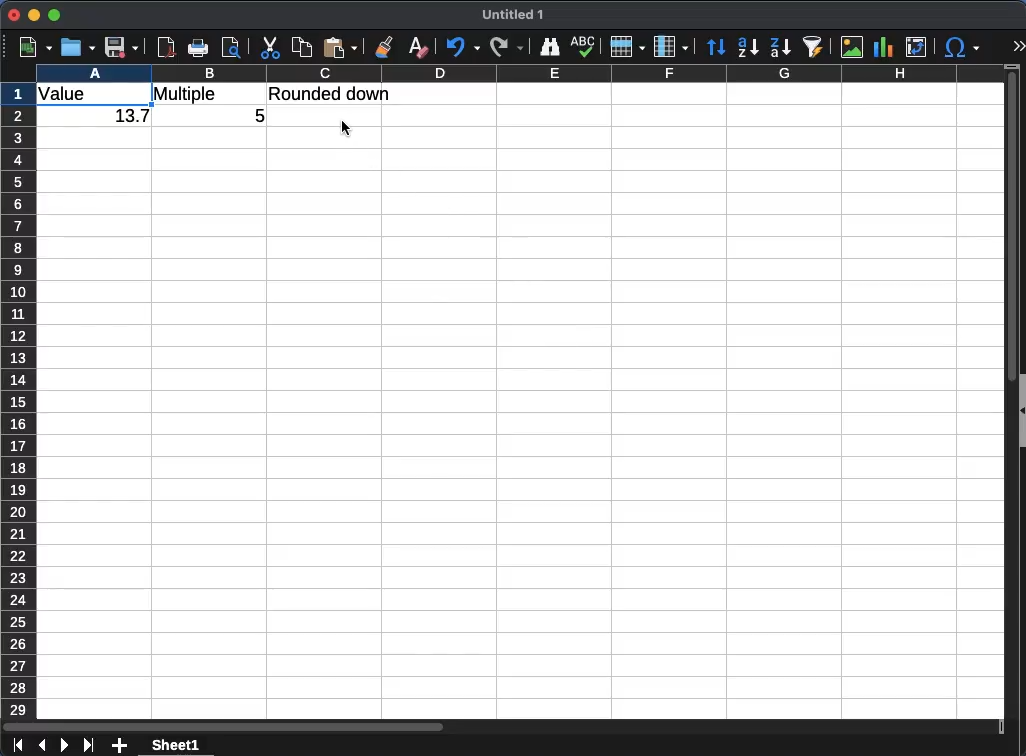 Image resolution: width=1026 pixels, height=756 pixels. I want to click on image, so click(854, 48).